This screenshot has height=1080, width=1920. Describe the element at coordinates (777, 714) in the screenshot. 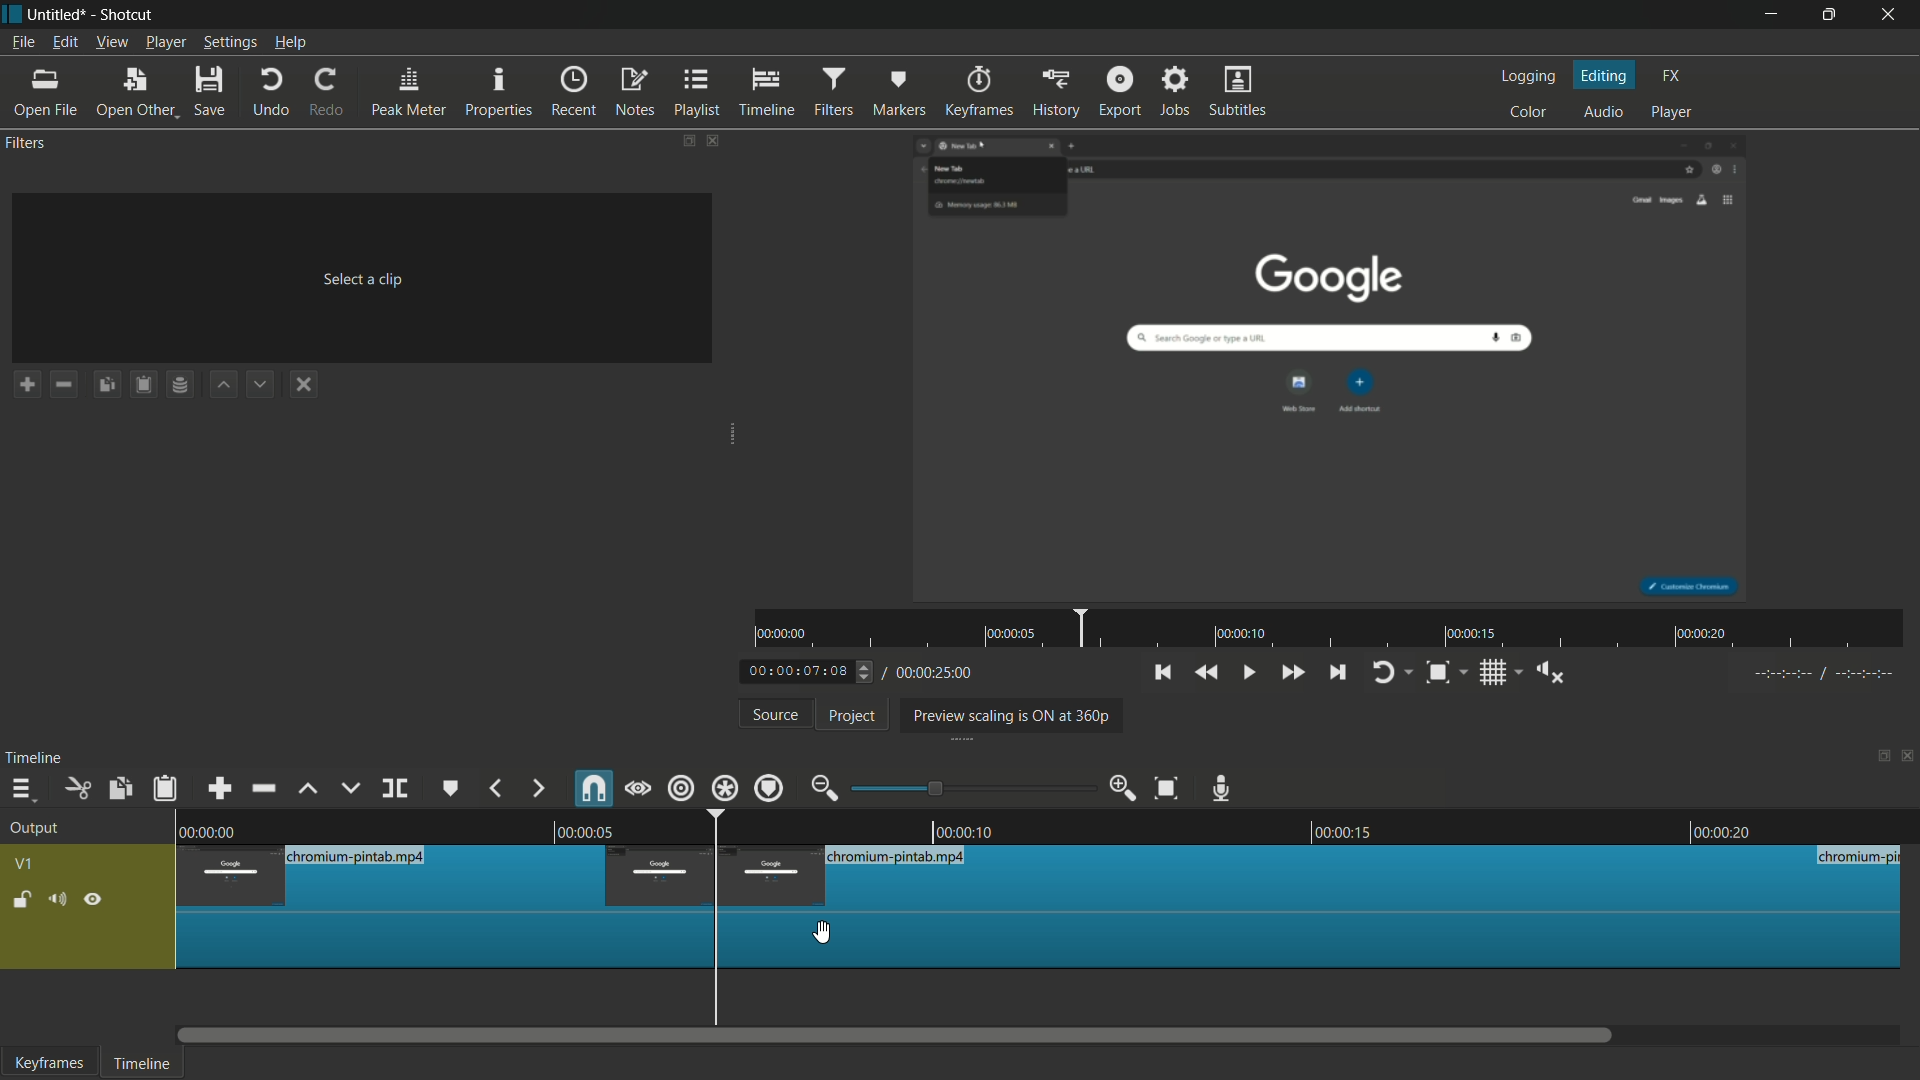

I see `source` at that location.